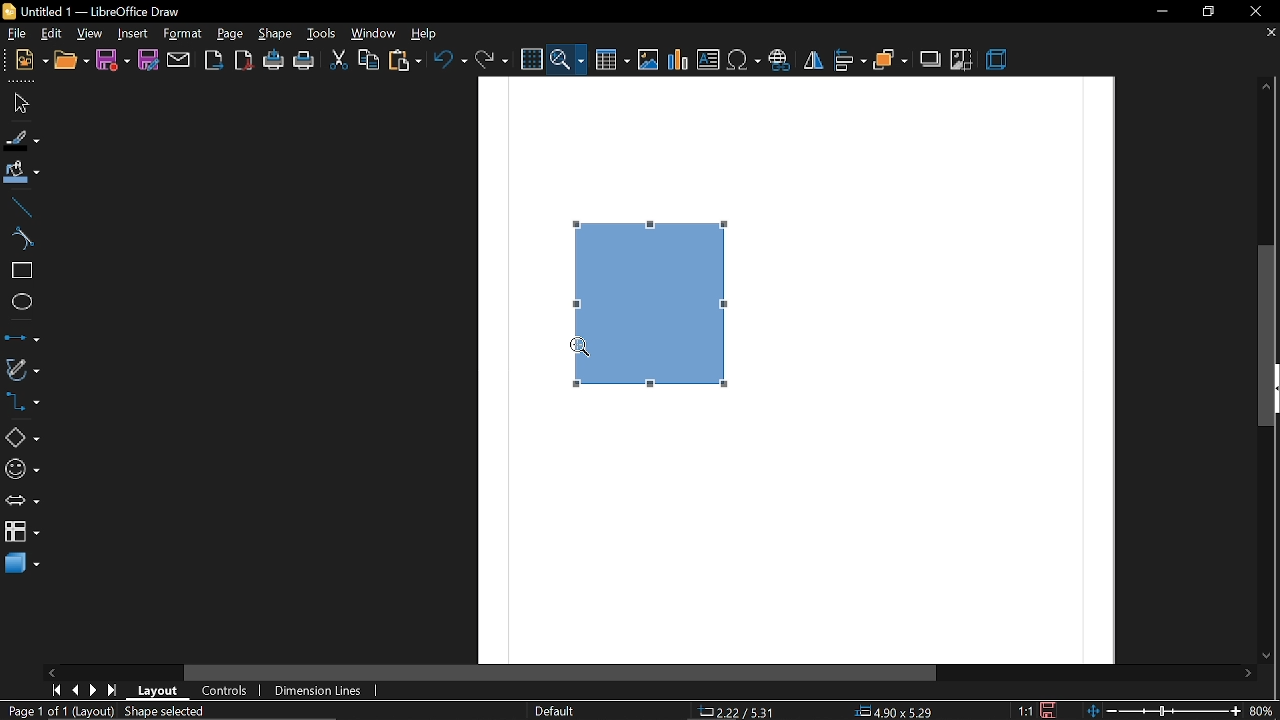 The width and height of the screenshot is (1280, 720). What do you see at coordinates (22, 530) in the screenshot?
I see `flowchart` at bounding box center [22, 530].